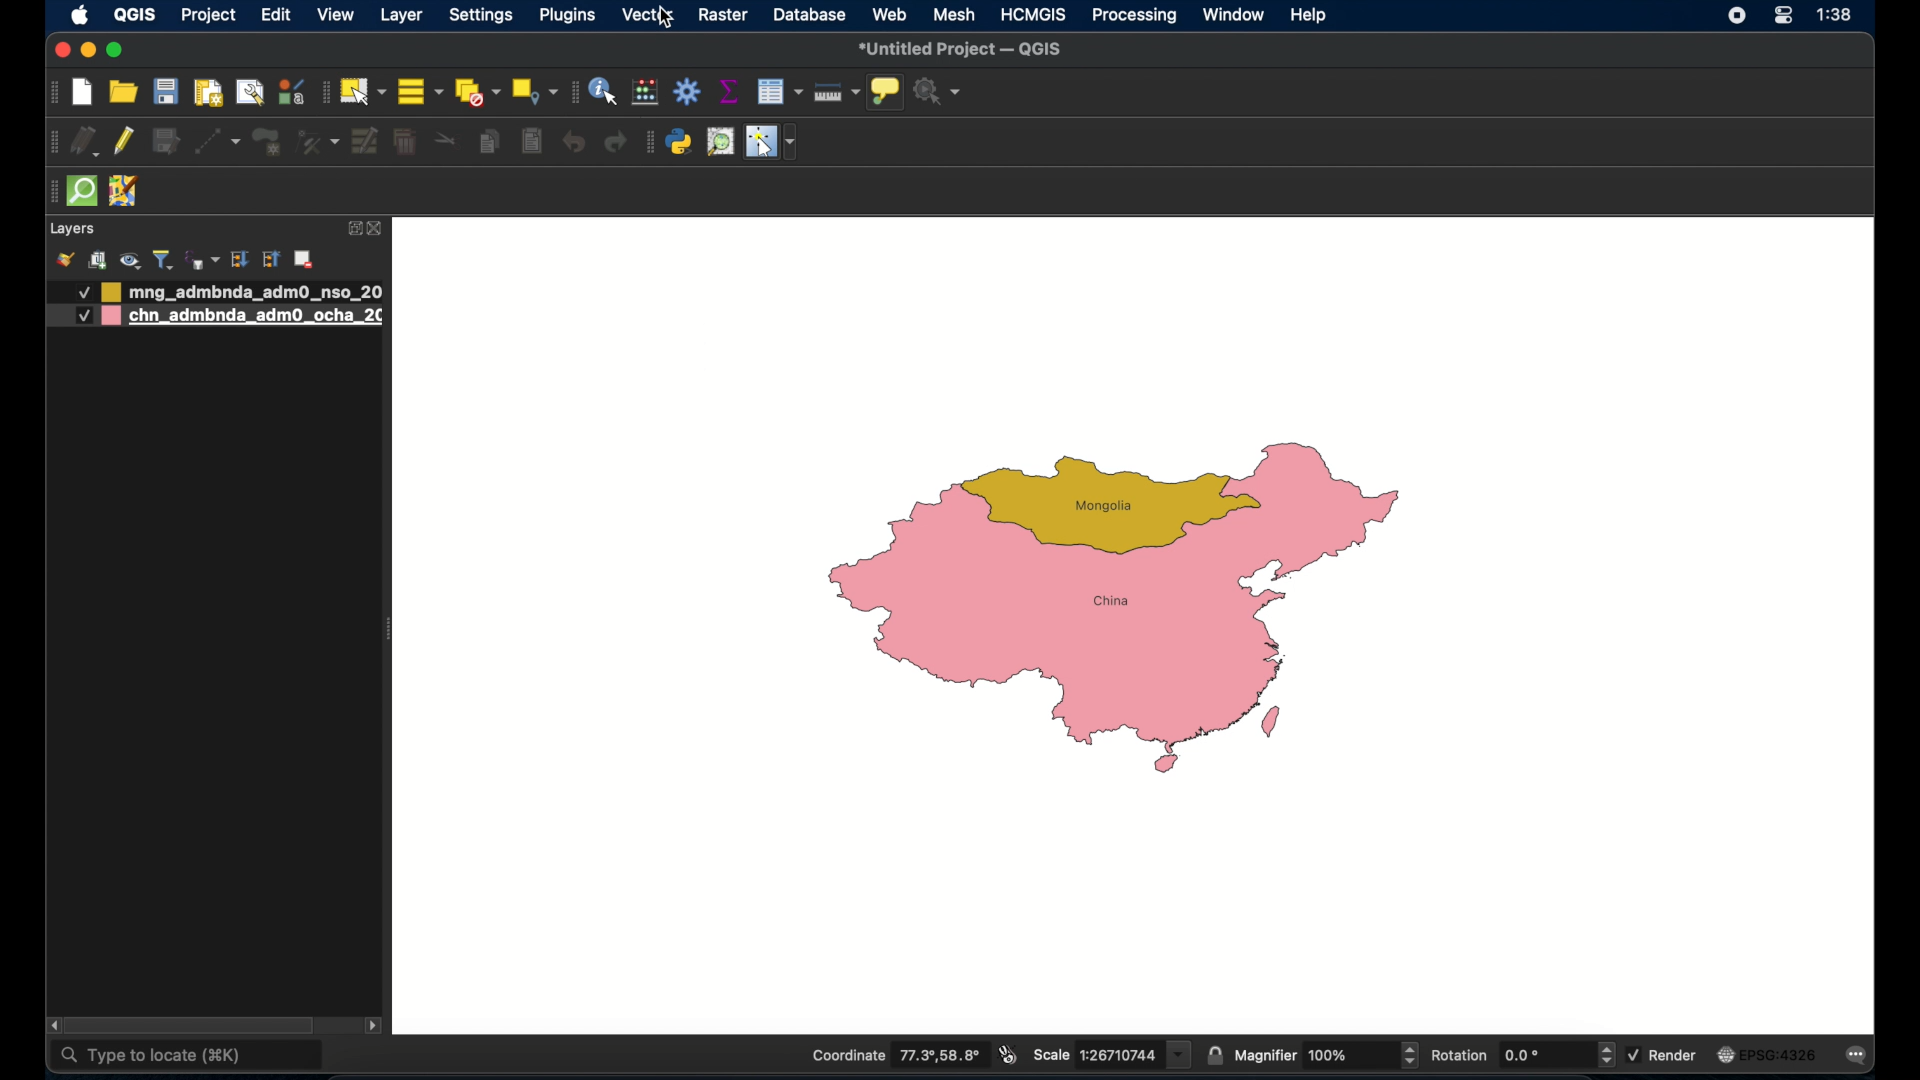 This screenshot has width=1920, height=1080. I want to click on mesh, so click(953, 14).